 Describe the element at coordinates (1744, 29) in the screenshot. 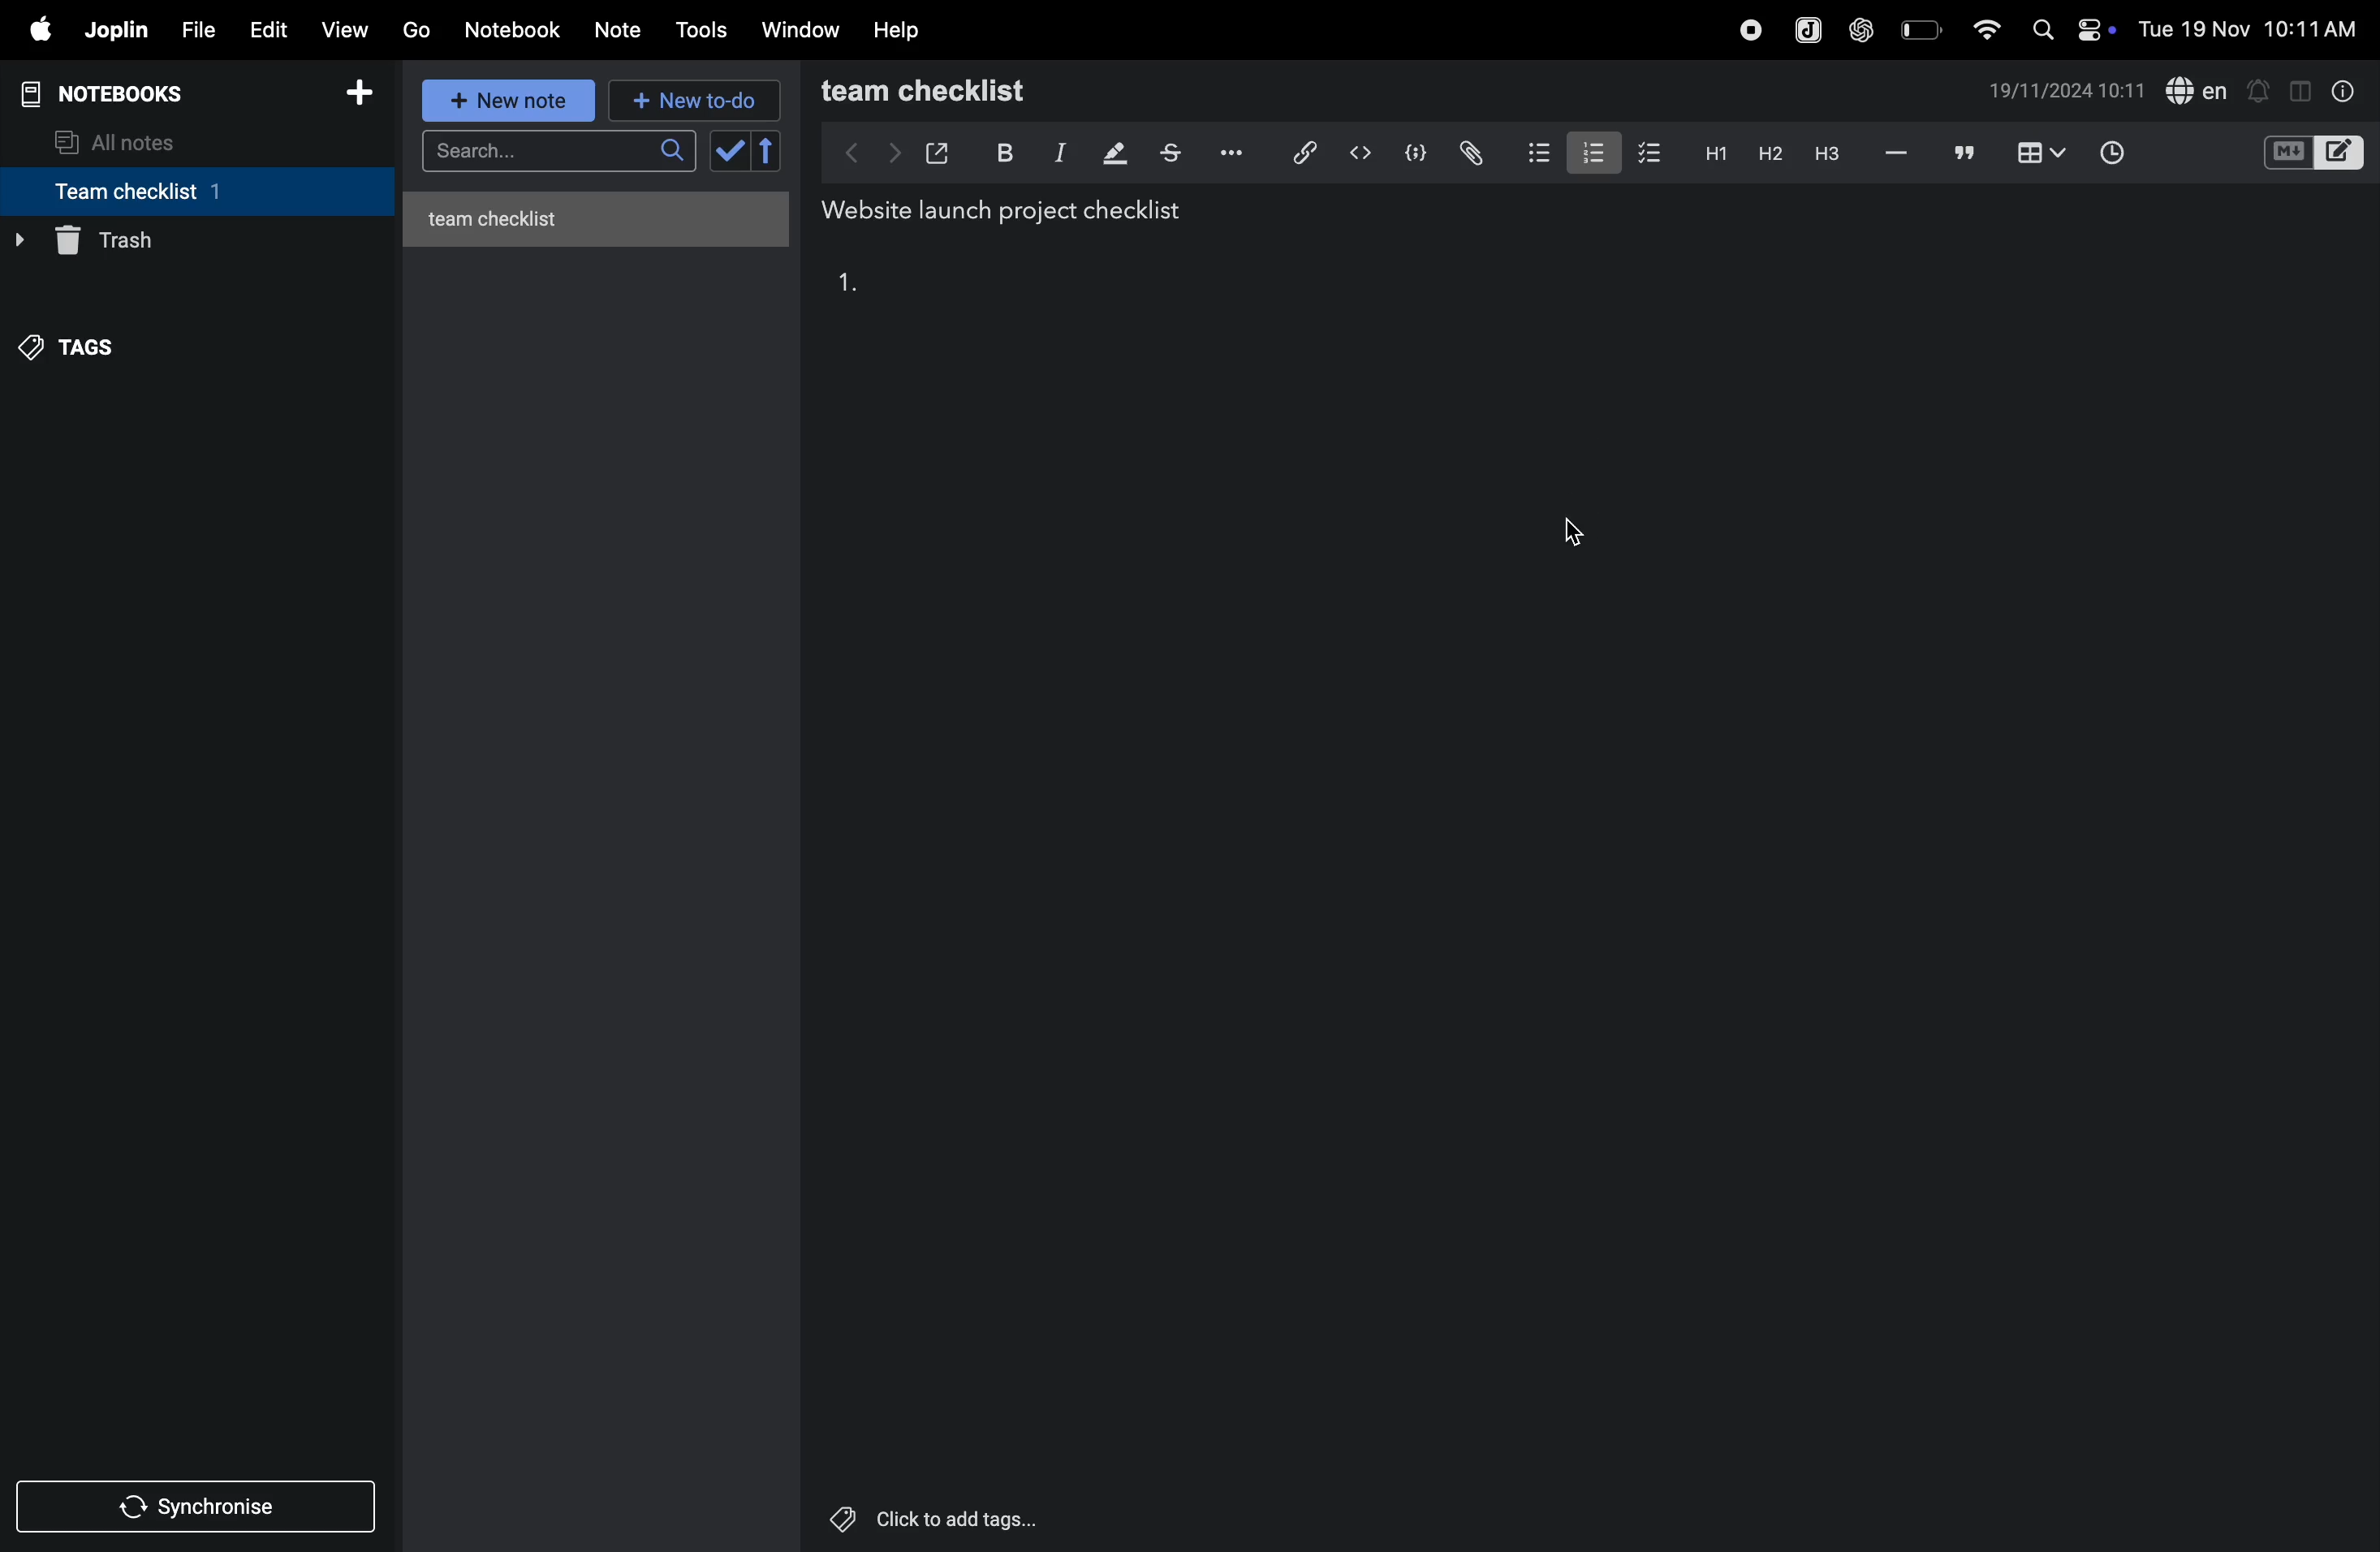

I see `record` at that location.